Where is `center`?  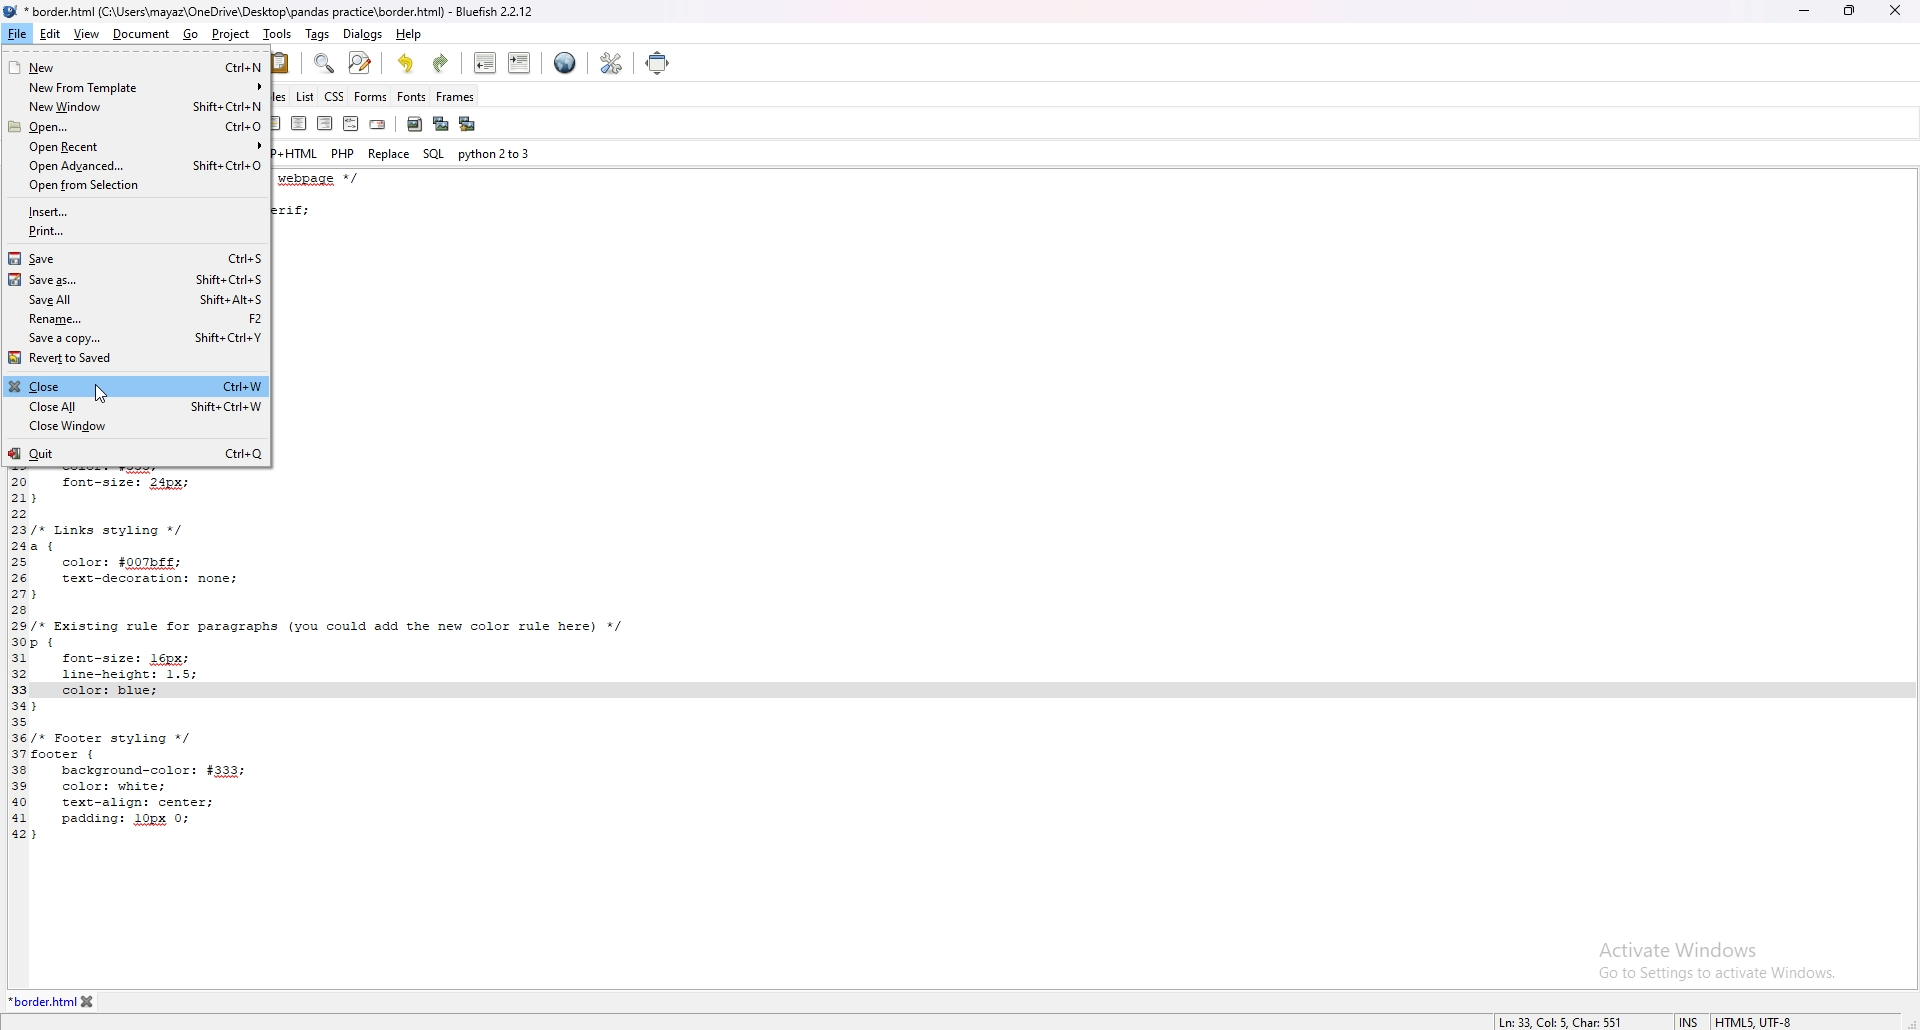
center is located at coordinates (301, 124).